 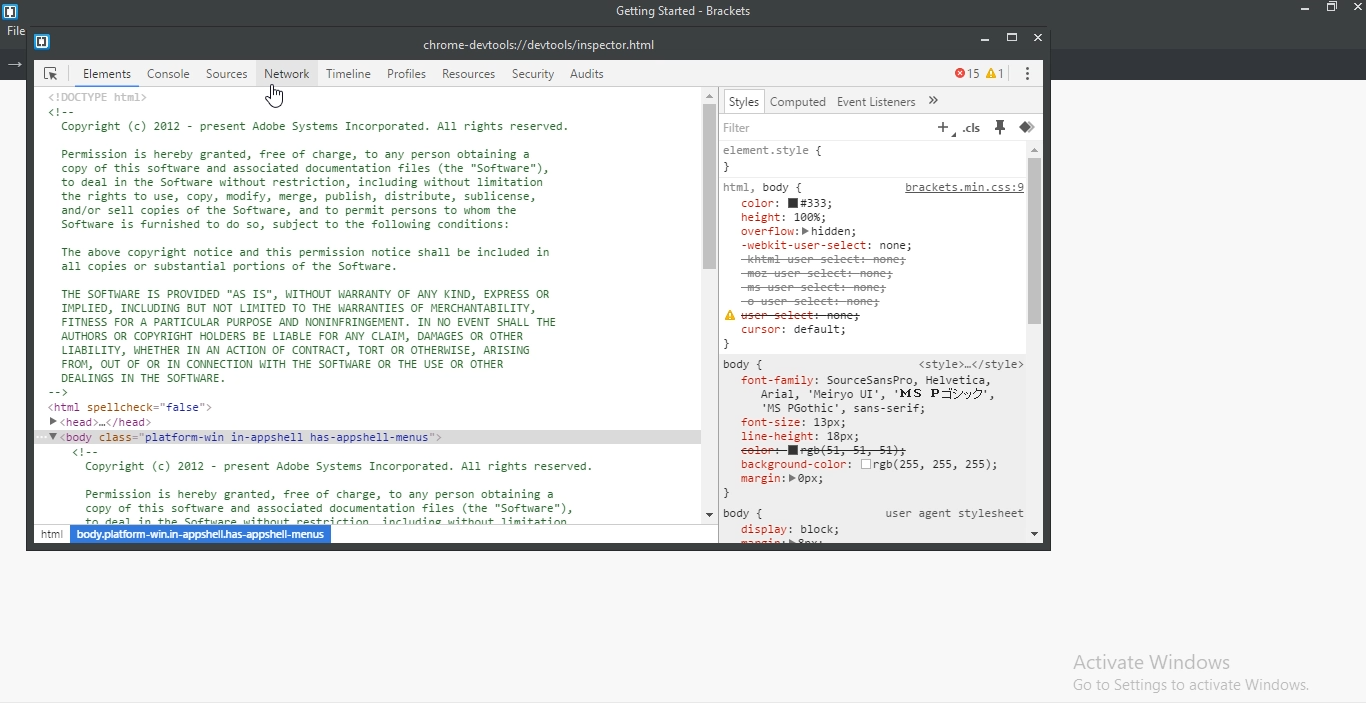 What do you see at coordinates (405, 75) in the screenshot?
I see `profiles` at bounding box center [405, 75].